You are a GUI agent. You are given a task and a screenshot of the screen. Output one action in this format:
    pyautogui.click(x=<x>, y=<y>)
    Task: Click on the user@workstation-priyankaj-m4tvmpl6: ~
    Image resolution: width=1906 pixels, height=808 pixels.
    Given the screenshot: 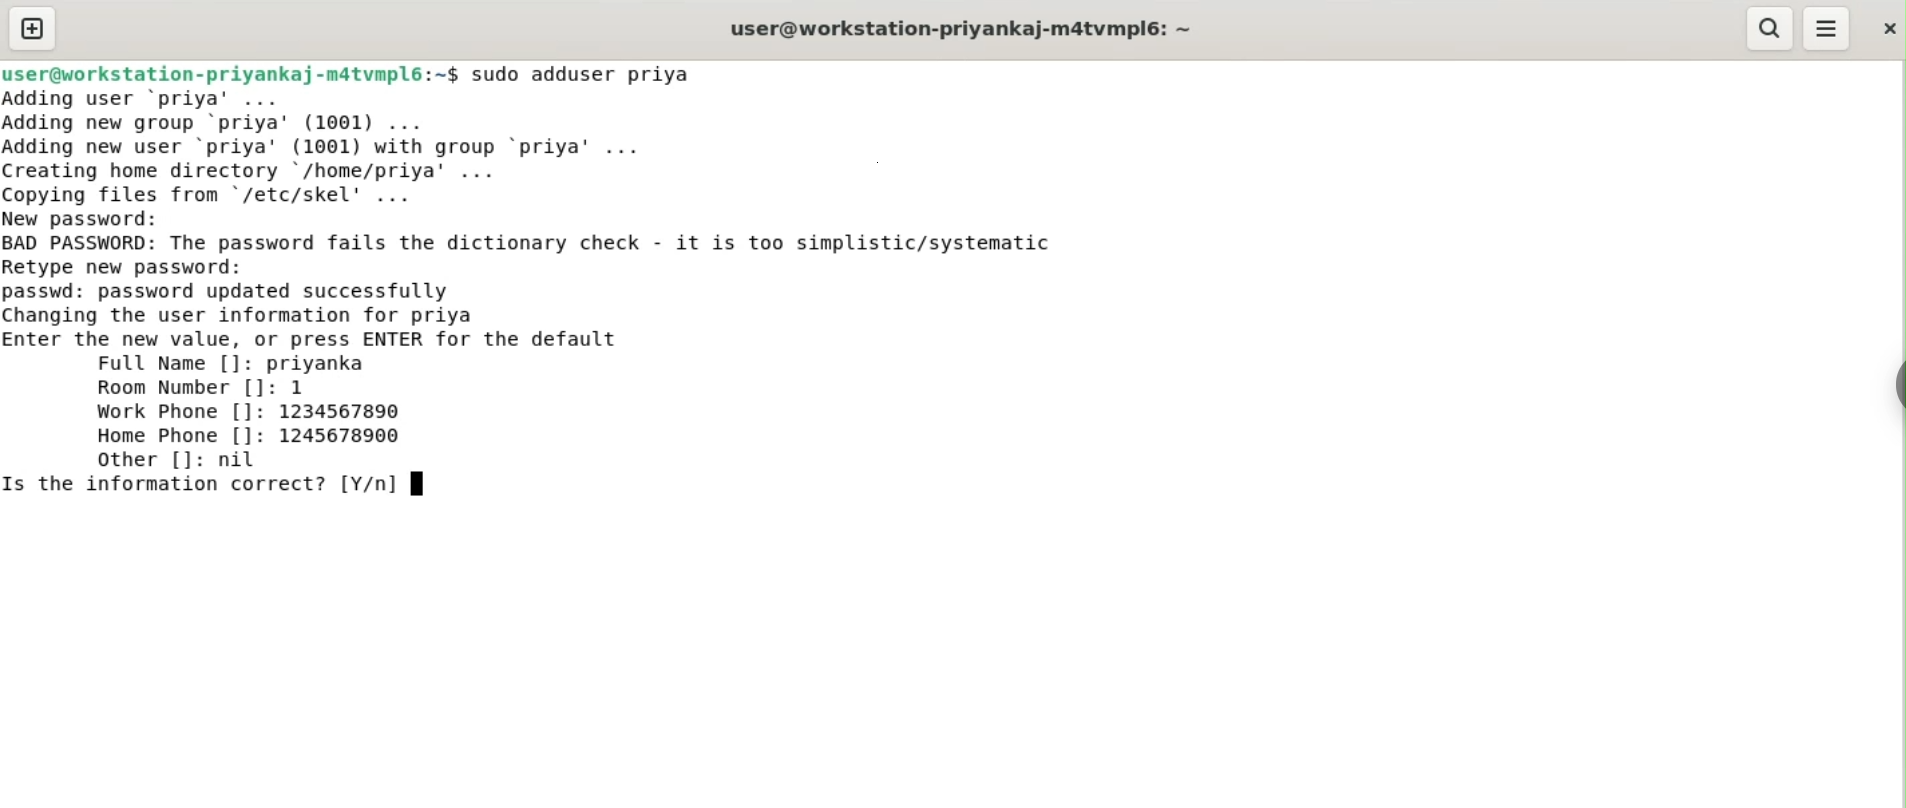 What is the action you would take?
    pyautogui.click(x=961, y=31)
    